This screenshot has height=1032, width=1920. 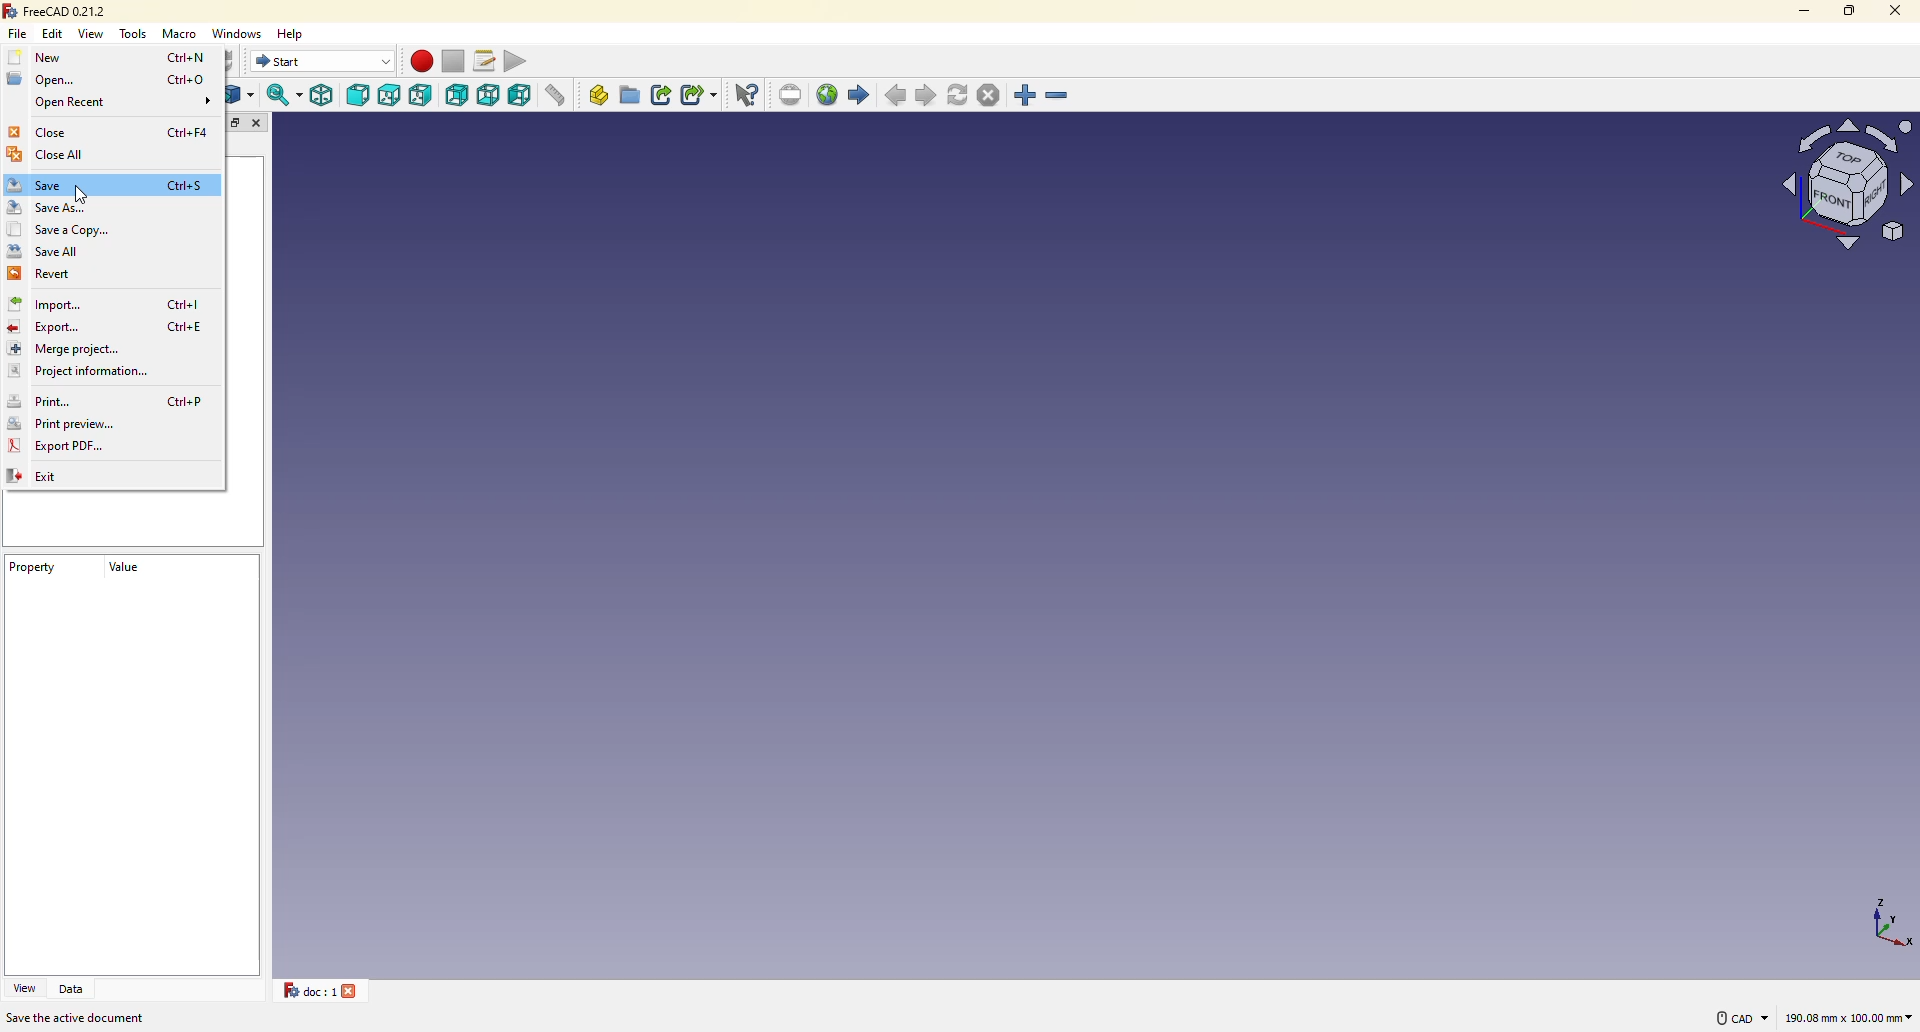 I want to click on open, so click(x=40, y=78).